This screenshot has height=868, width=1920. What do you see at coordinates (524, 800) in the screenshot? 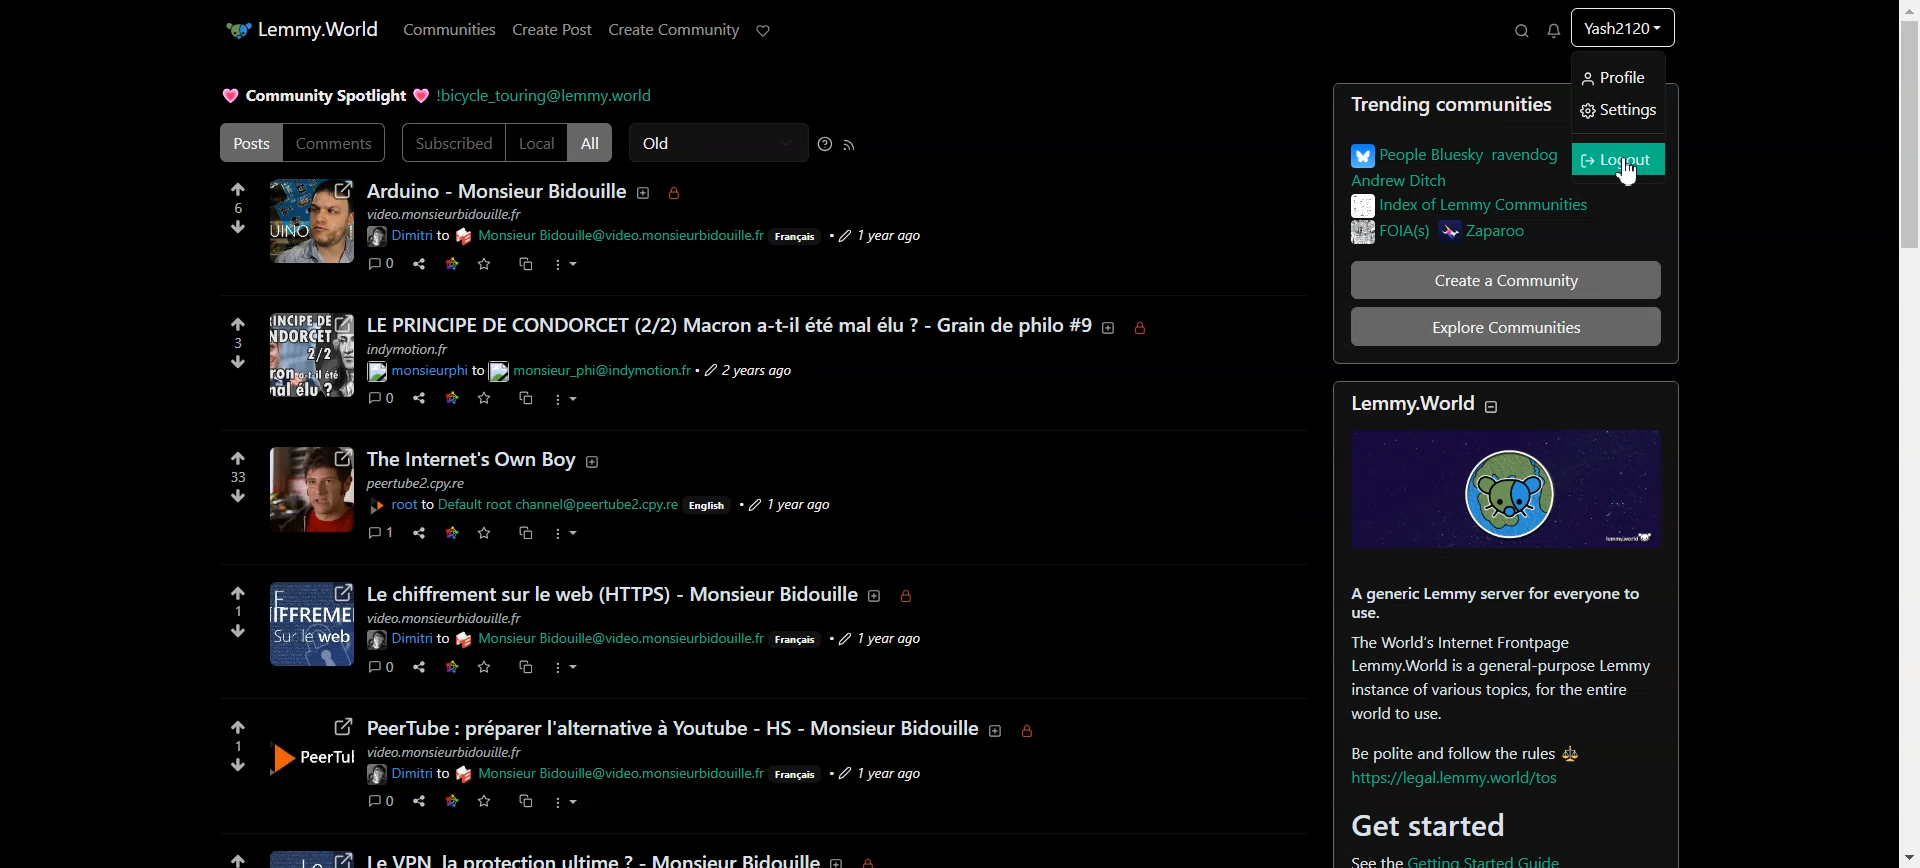
I see `copy` at bounding box center [524, 800].